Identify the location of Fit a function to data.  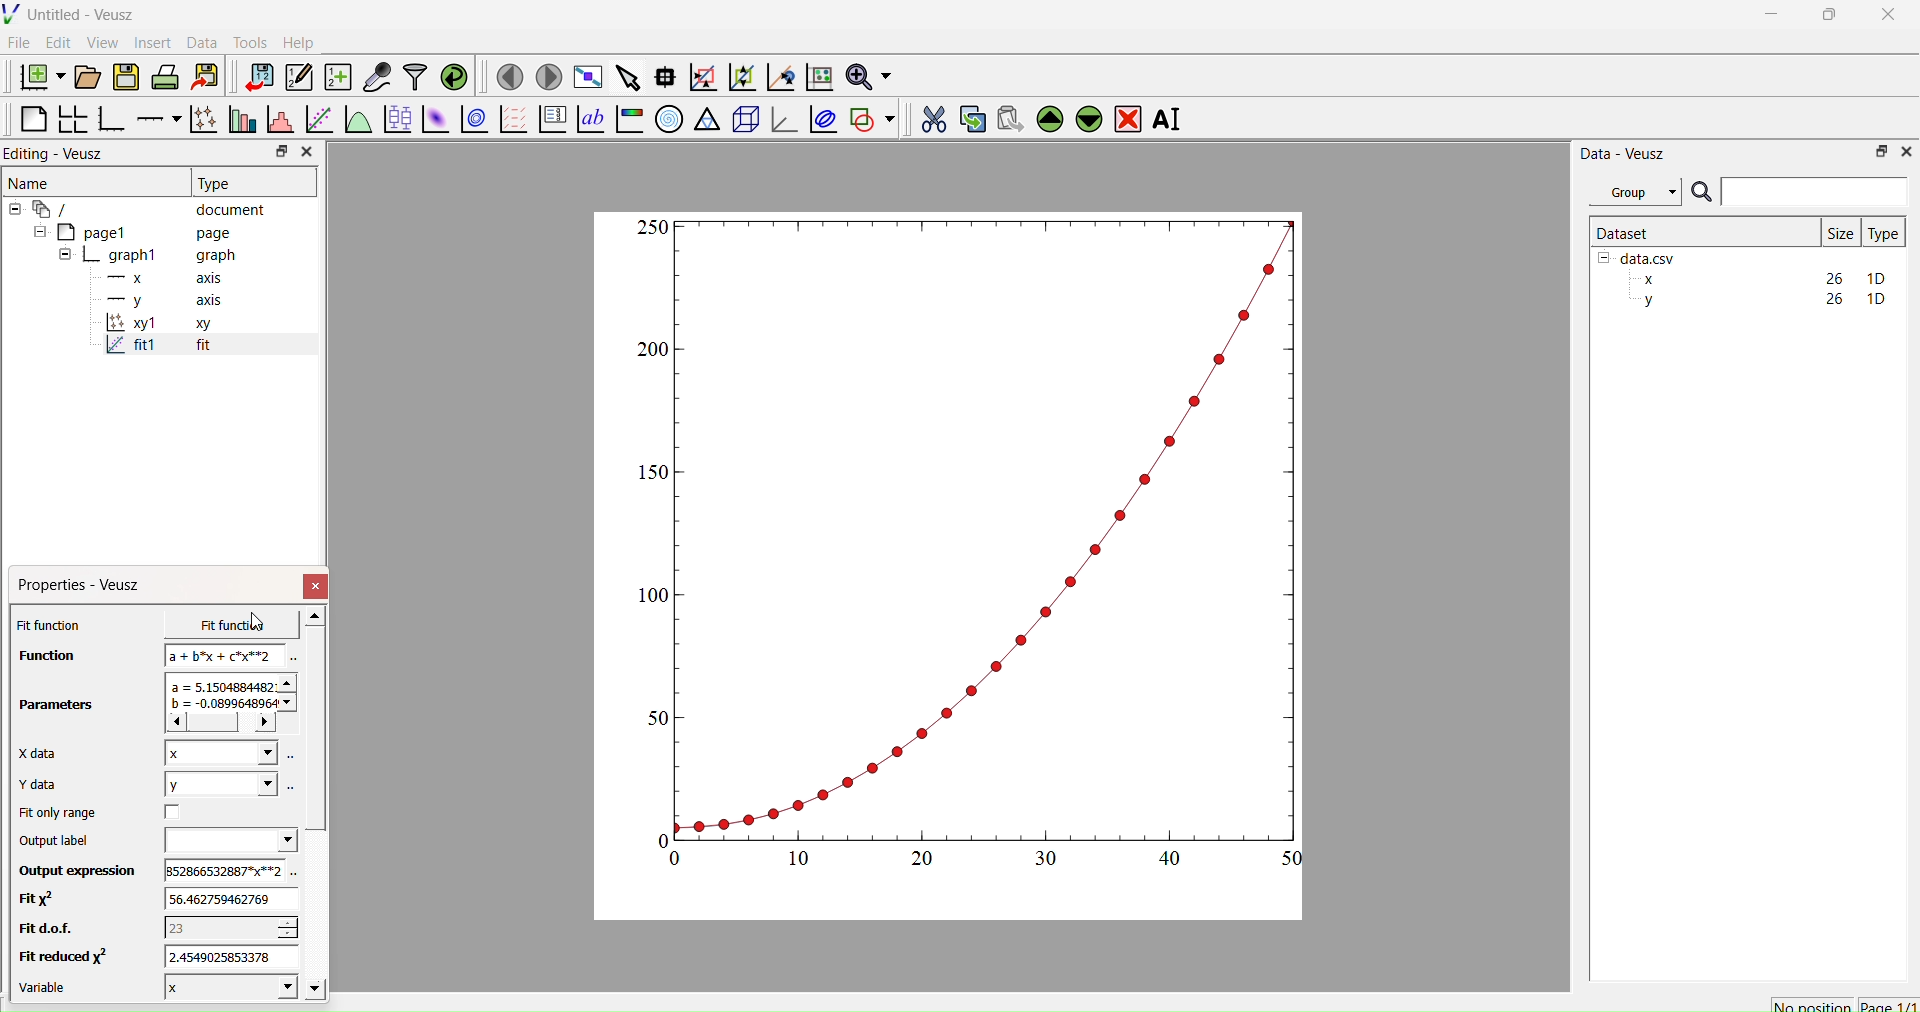
(318, 121).